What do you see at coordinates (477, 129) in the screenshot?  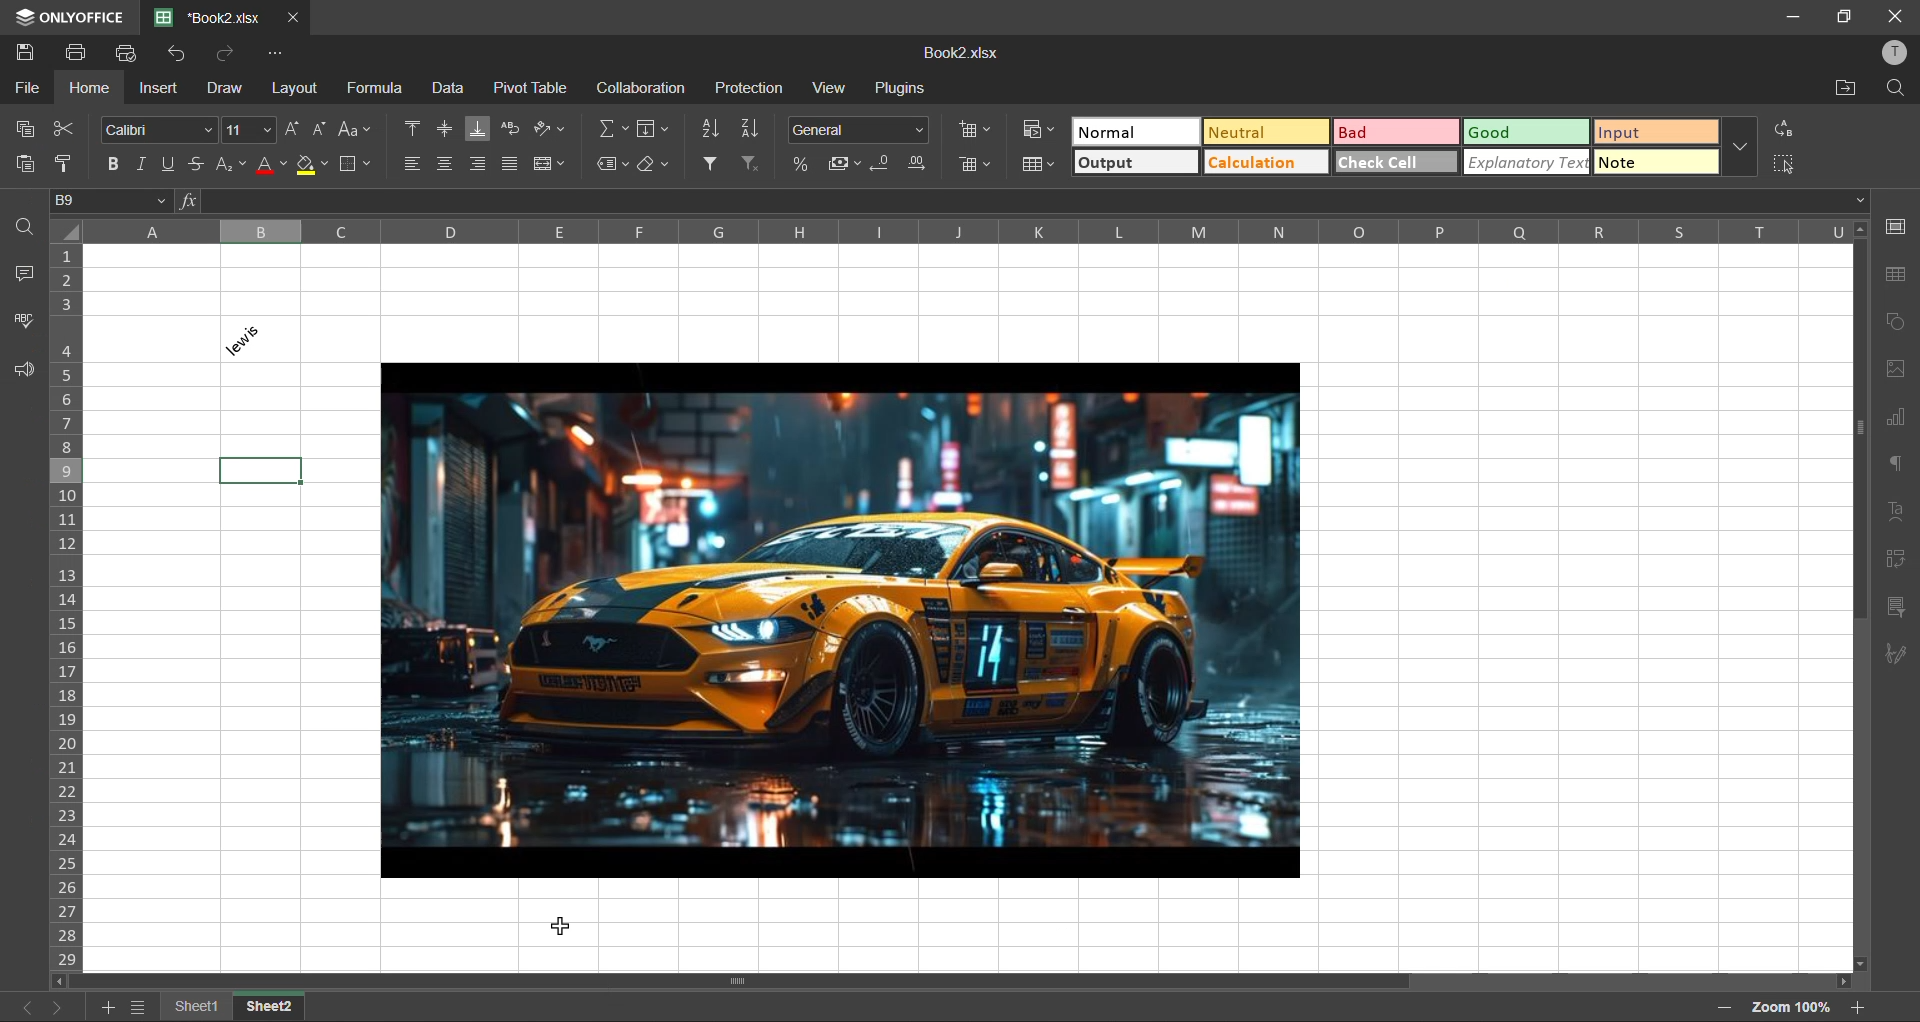 I see `align bottom` at bounding box center [477, 129].